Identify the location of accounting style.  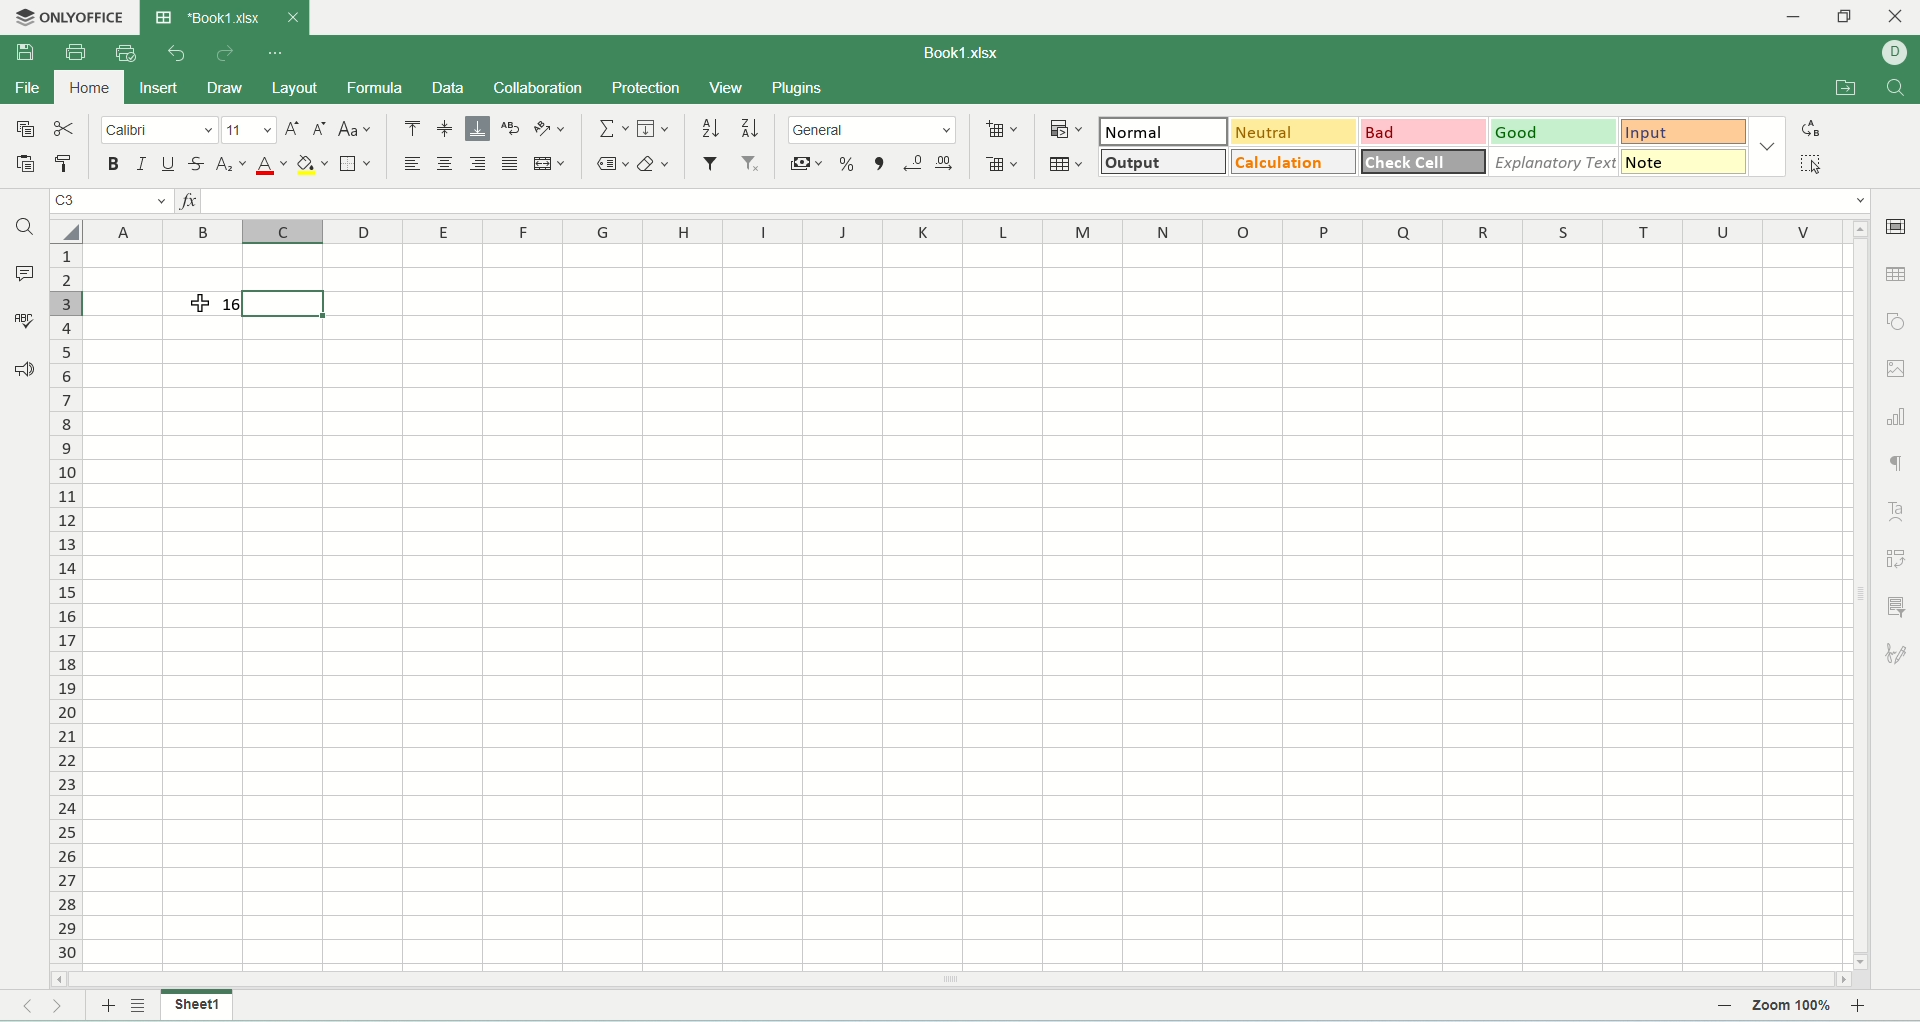
(808, 164).